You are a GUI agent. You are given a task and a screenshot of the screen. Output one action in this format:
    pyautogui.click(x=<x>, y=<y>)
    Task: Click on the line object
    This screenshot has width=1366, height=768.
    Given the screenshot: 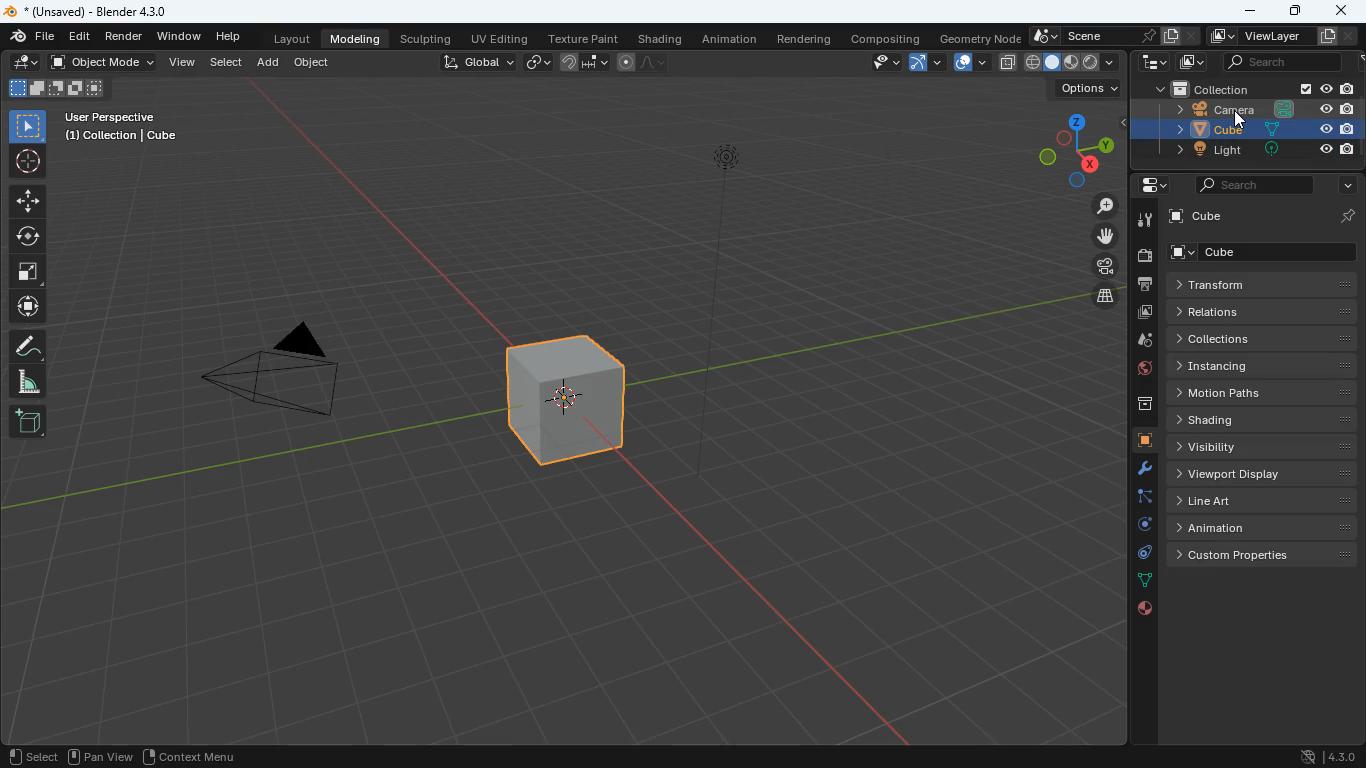 What is the action you would take?
    pyautogui.click(x=722, y=307)
    